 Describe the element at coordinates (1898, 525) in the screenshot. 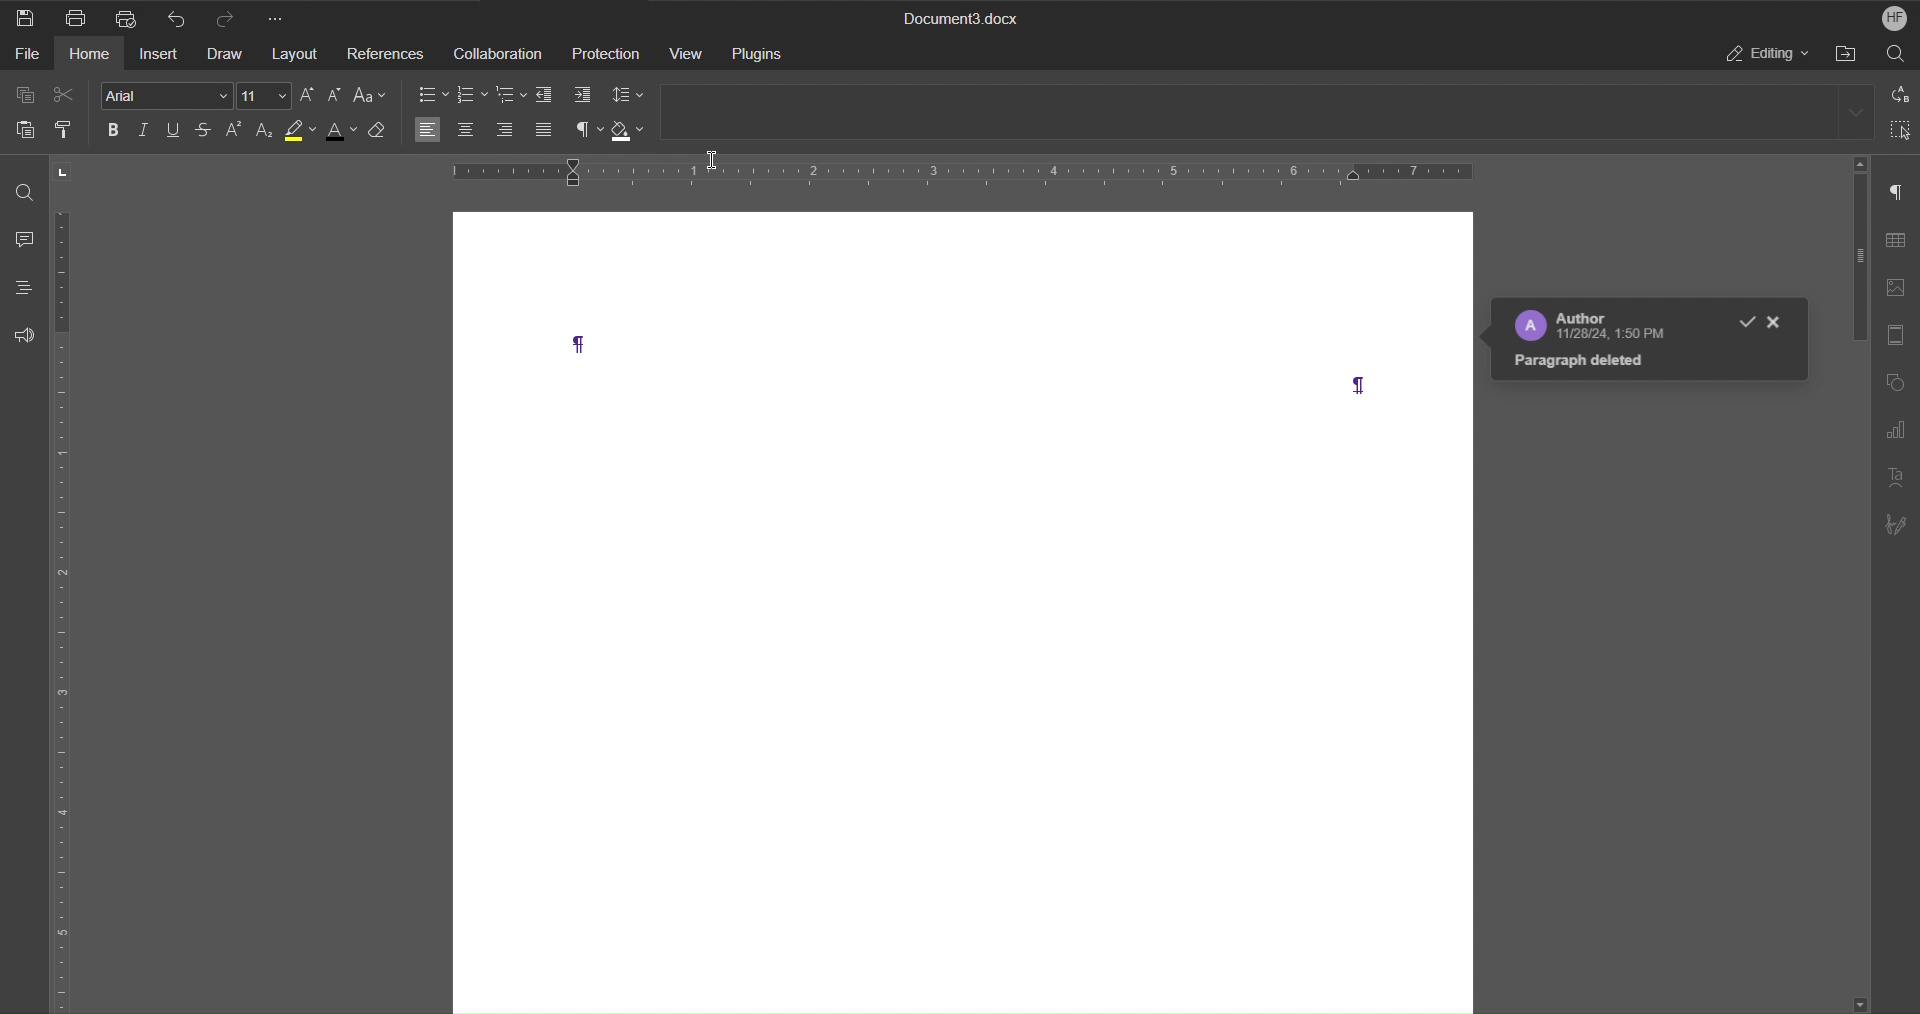

I see `Signature` at that location.